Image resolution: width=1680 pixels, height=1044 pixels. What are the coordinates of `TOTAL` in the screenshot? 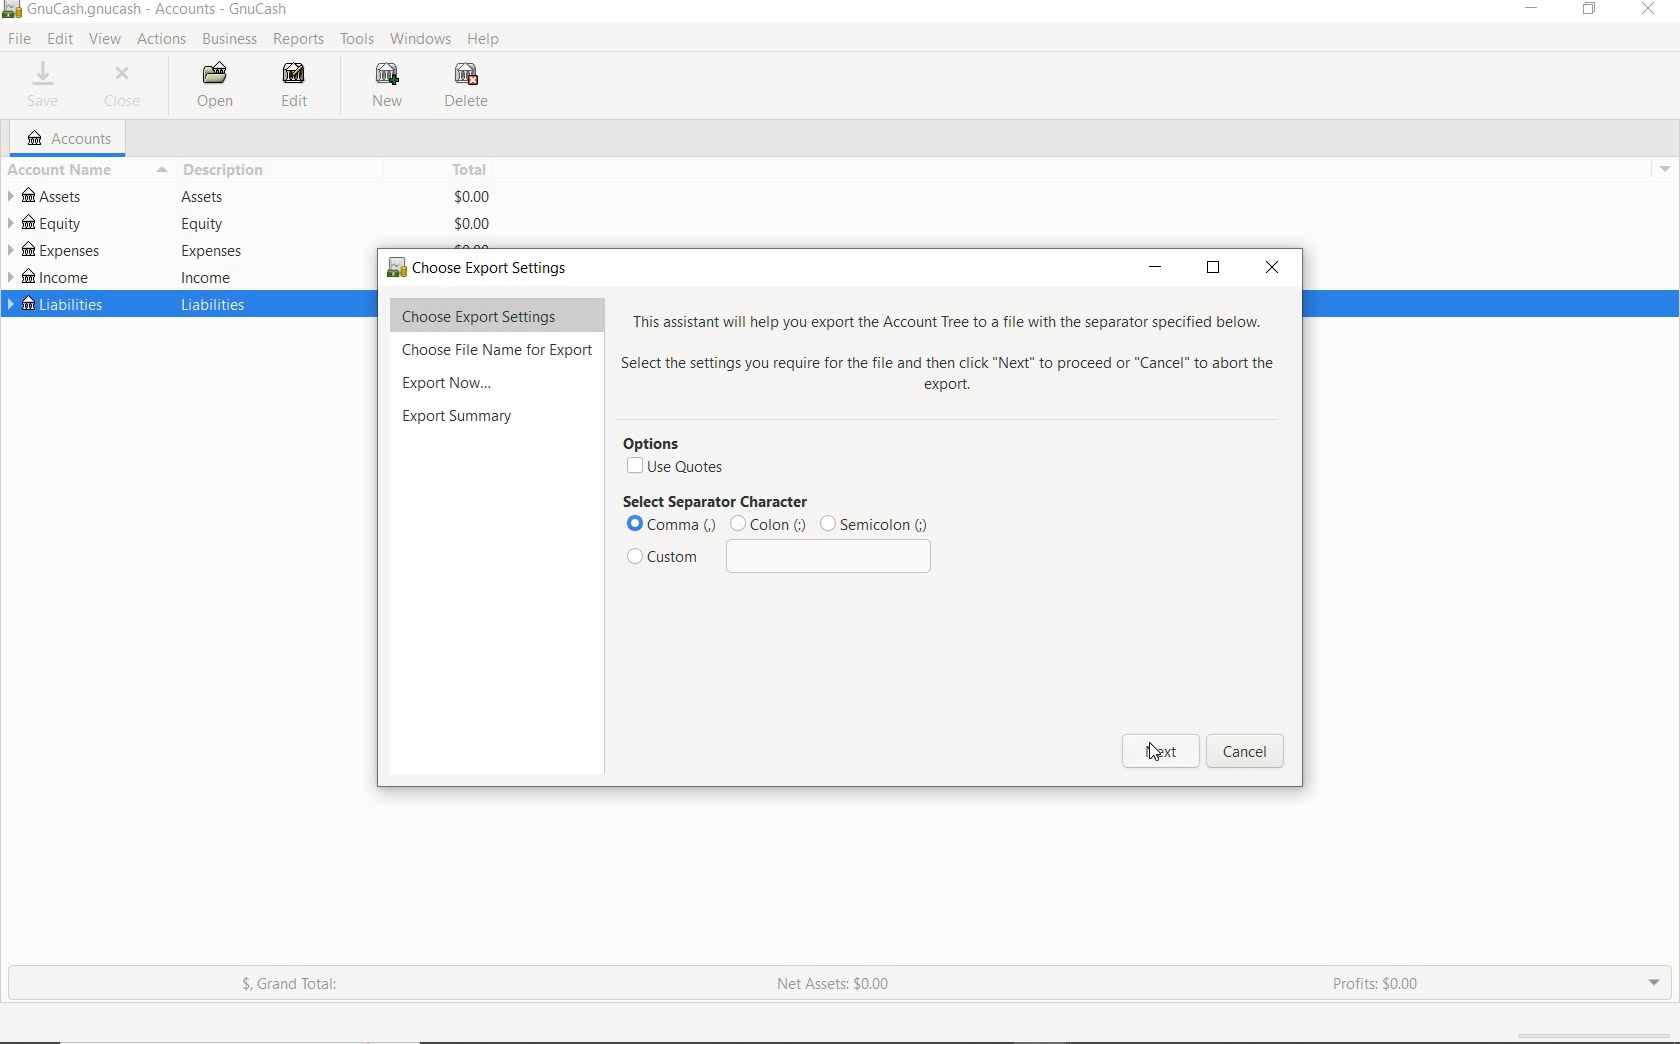 It's located at (473, 169).